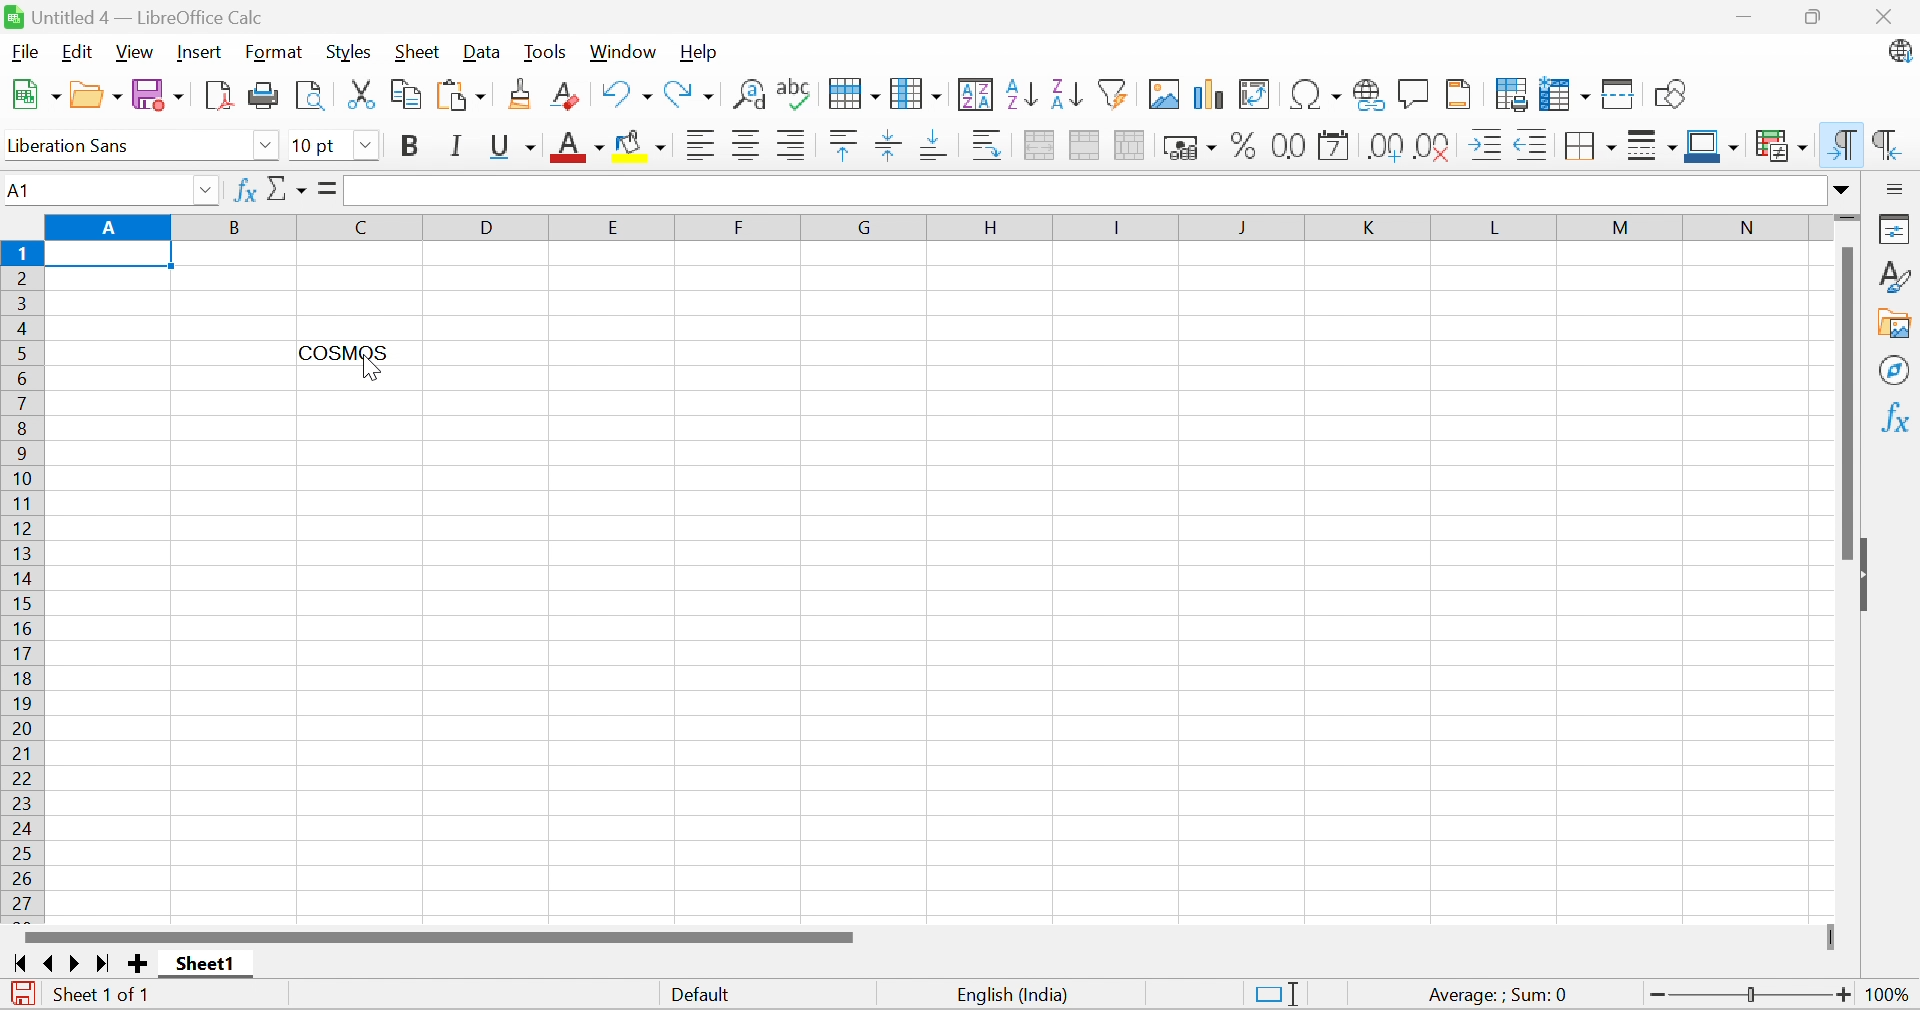 The width and height of the screenshot is (1920, 1010). Describe the element at coordinates (1209, 96) in the screenshot. I see `Insert Chart` at that location.